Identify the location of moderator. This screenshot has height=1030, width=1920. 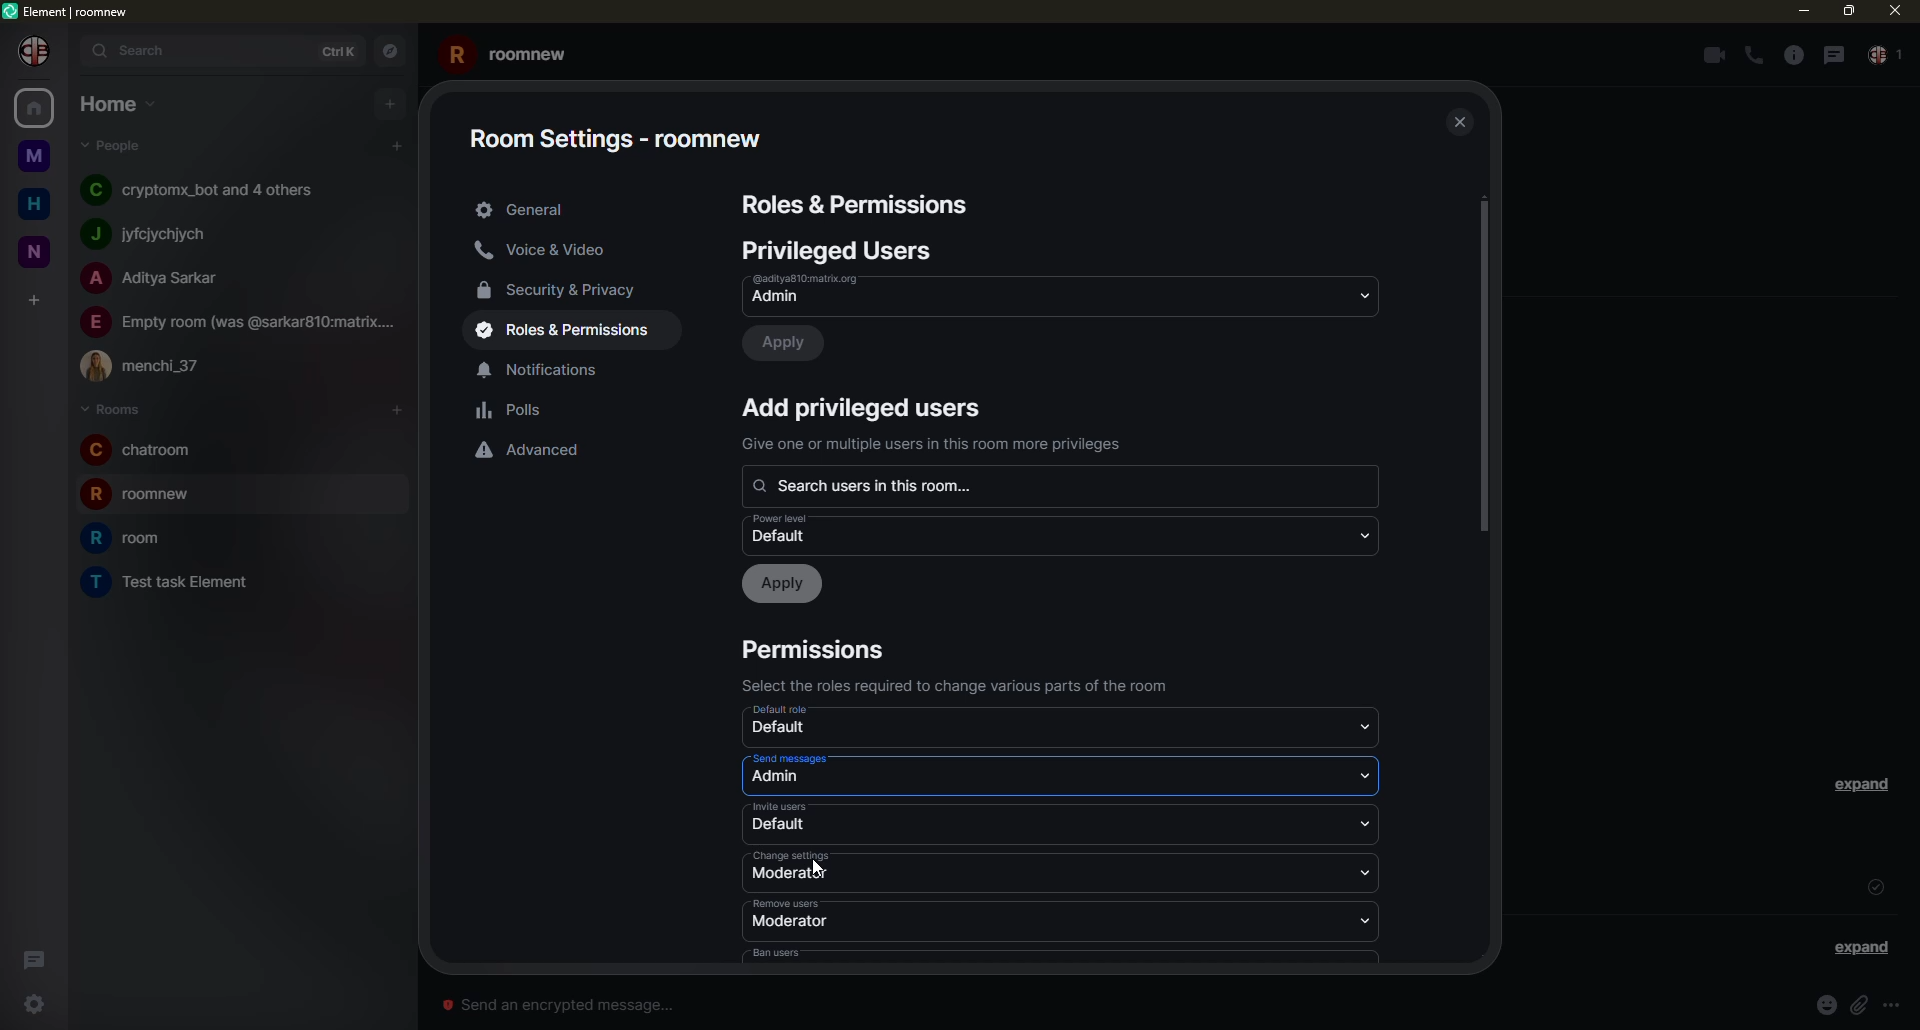
(789, 875).